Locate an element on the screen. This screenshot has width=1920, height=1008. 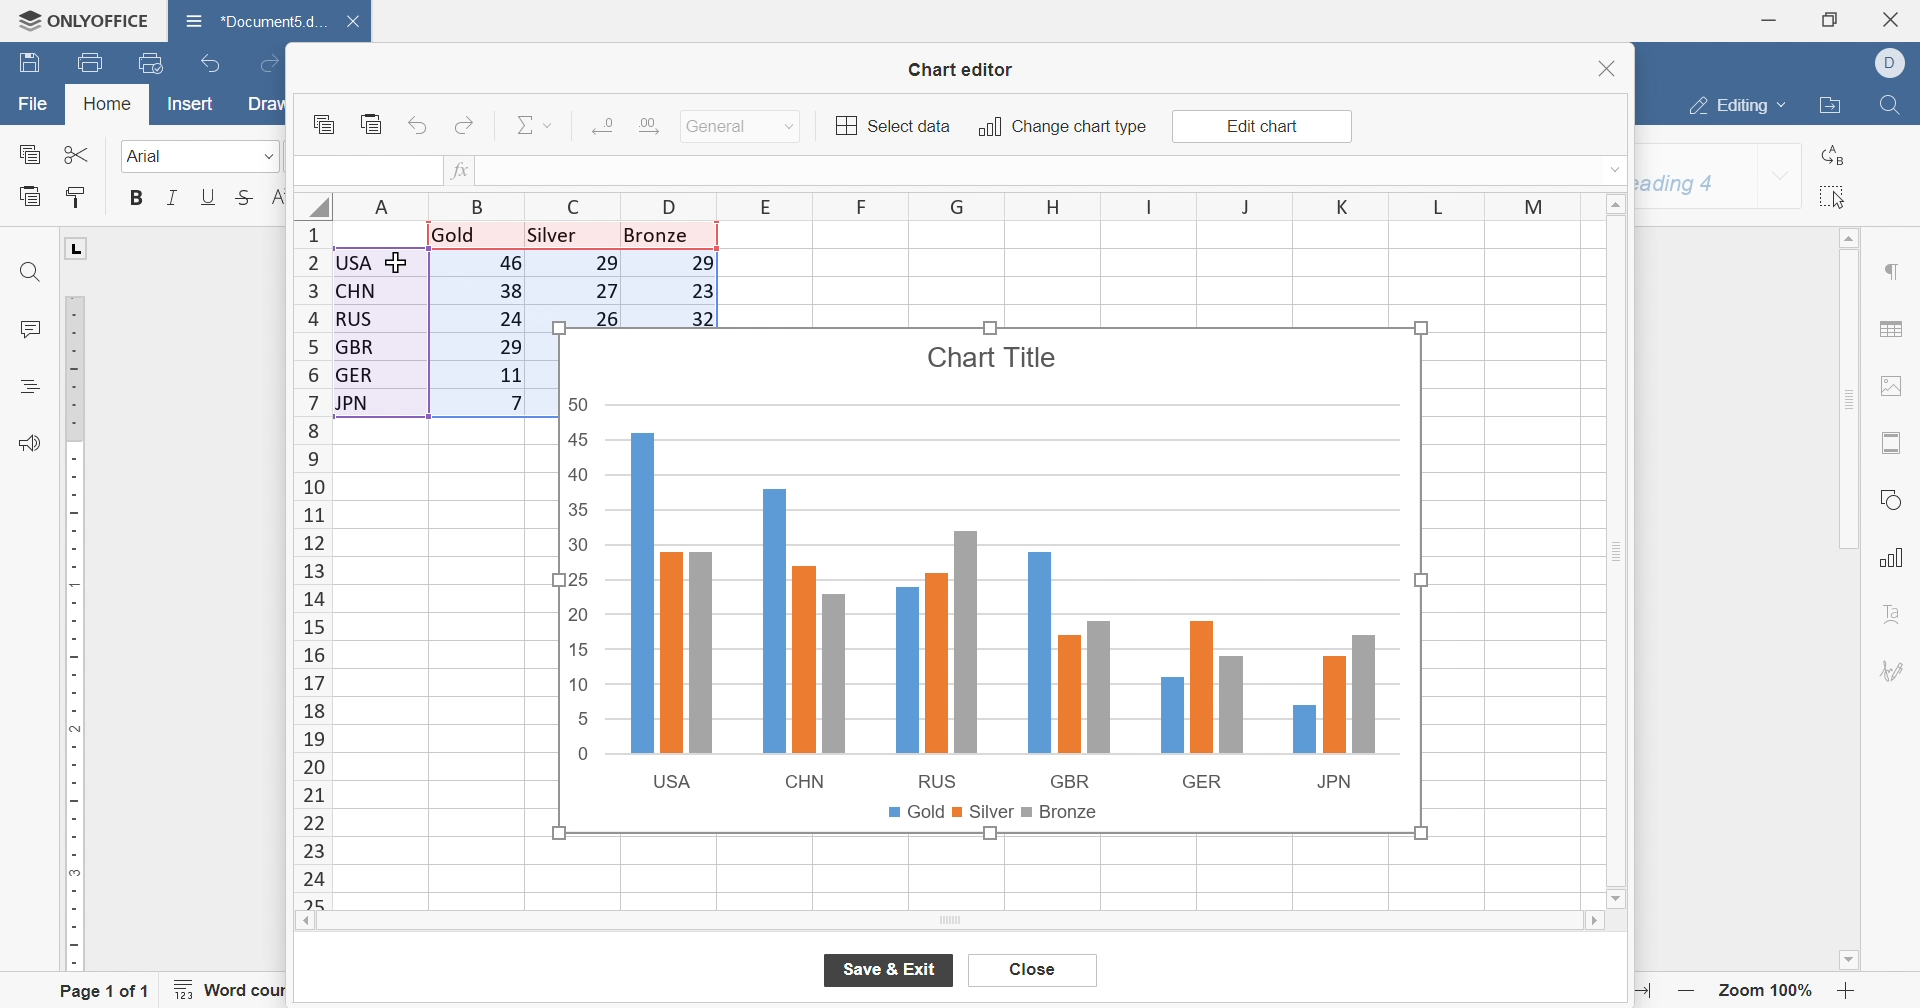
drop down is located at coordinates (1781, 178).